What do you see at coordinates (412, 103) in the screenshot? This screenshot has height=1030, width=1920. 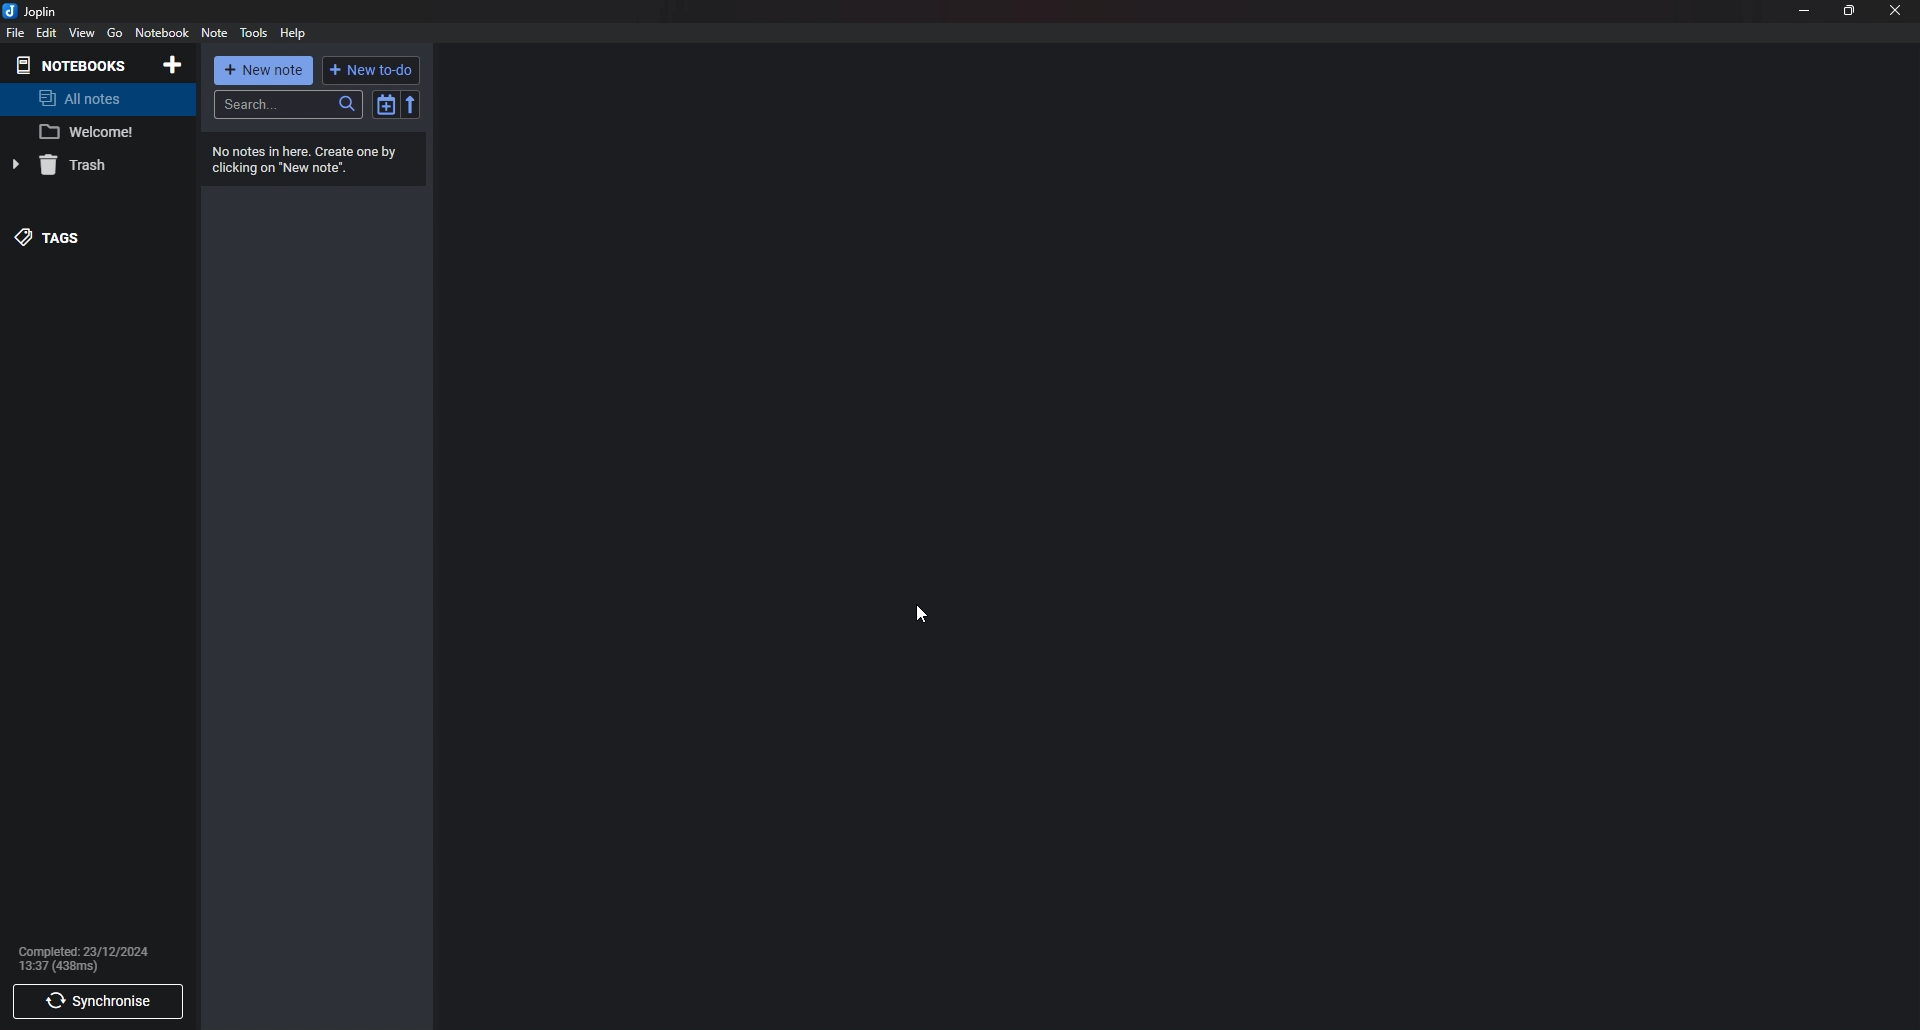 I see `Reverse sort order` at bounding box center [412, 103].